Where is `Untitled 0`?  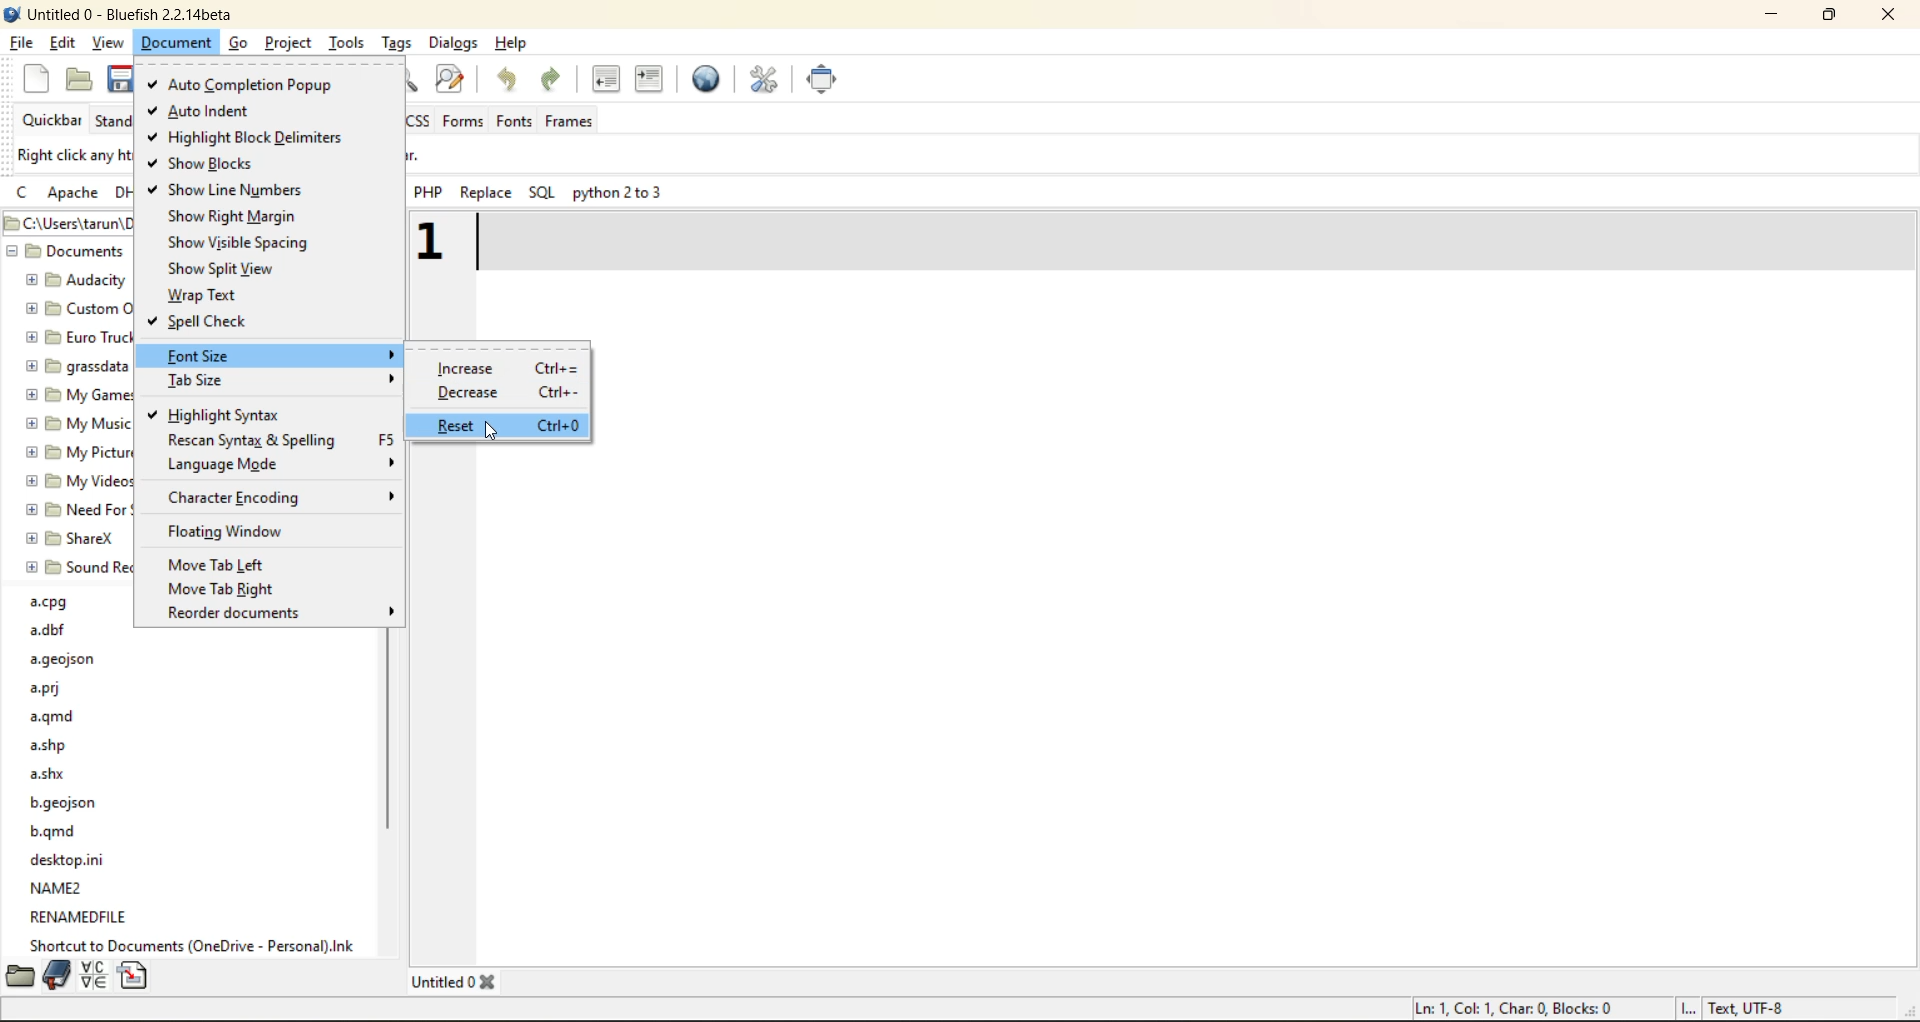 Untitled 0 is located at coordinates (442, 982).